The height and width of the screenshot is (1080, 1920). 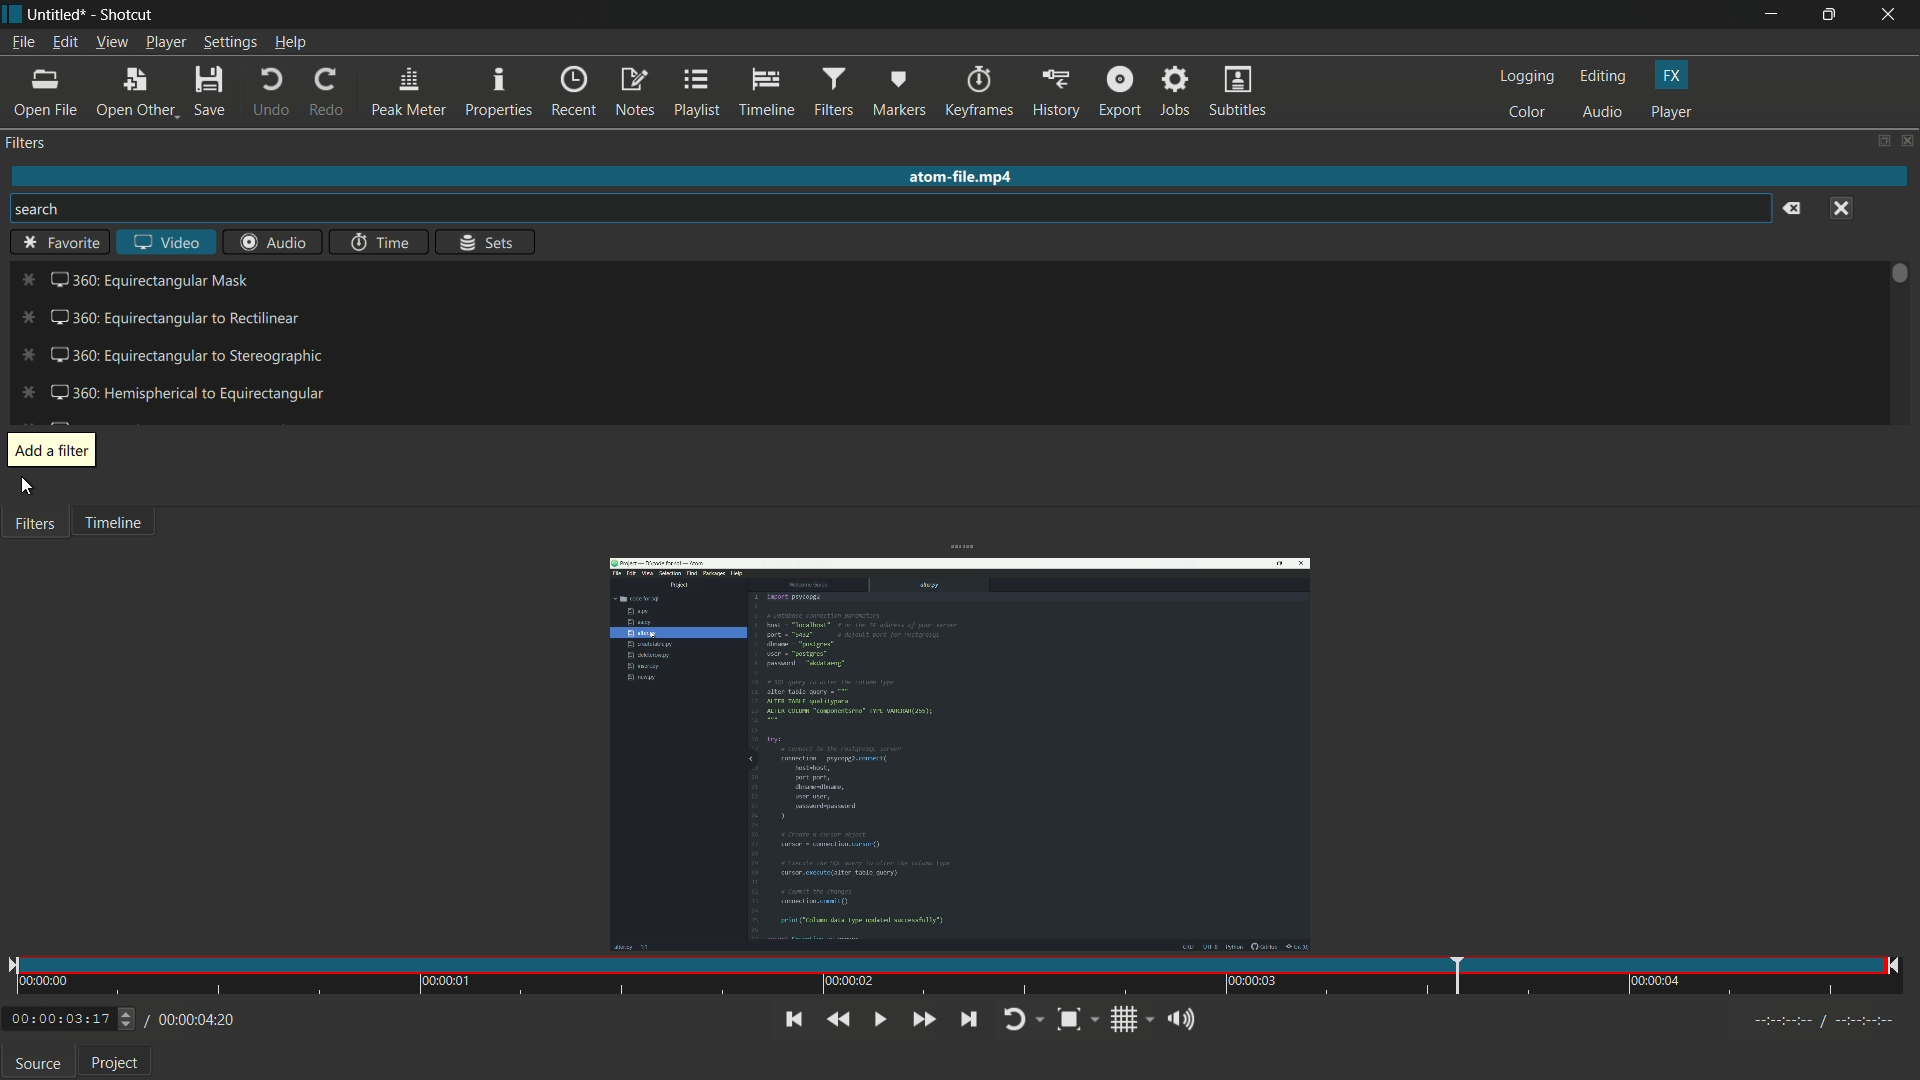 What do you see at coordinates (159, 318) in the screenshot?
I see `360: equirectangular to rectilinear` at bounding box center [159, 318].